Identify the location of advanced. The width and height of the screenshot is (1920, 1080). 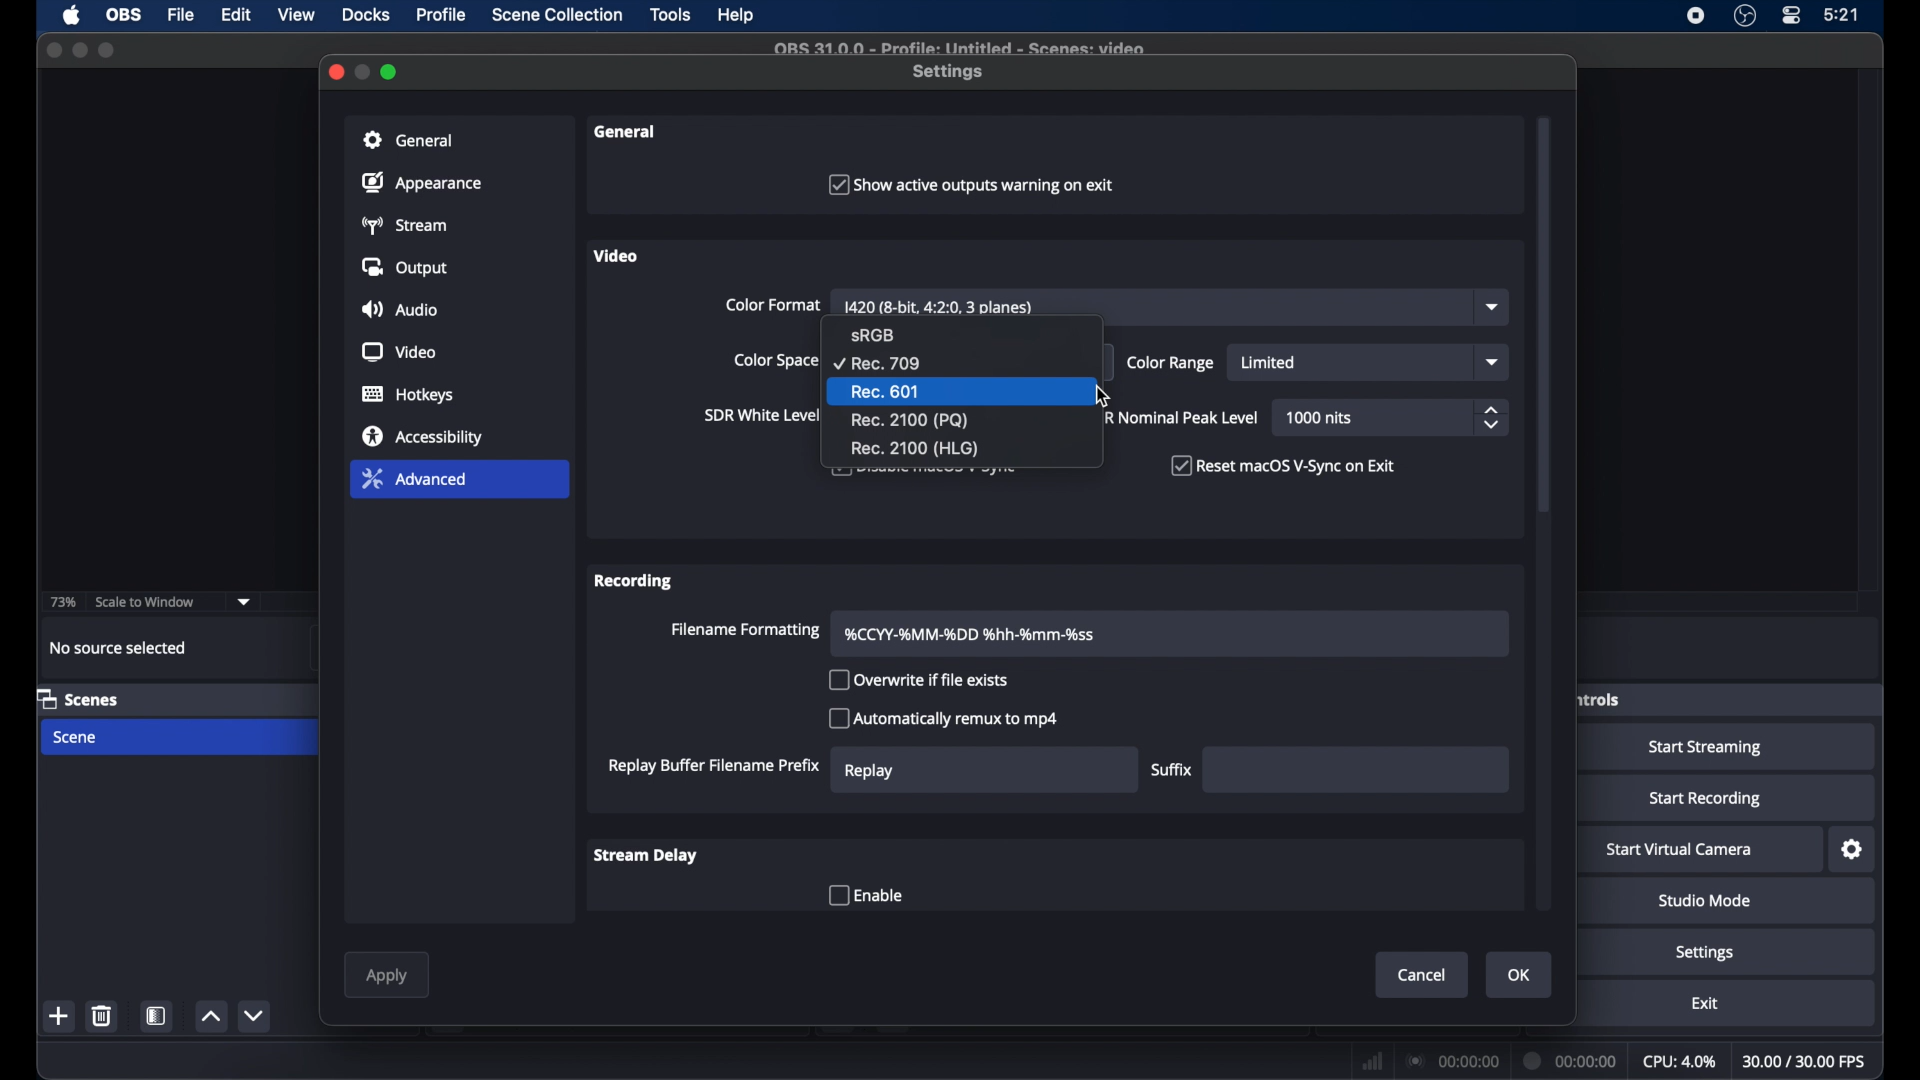
(415, 478).